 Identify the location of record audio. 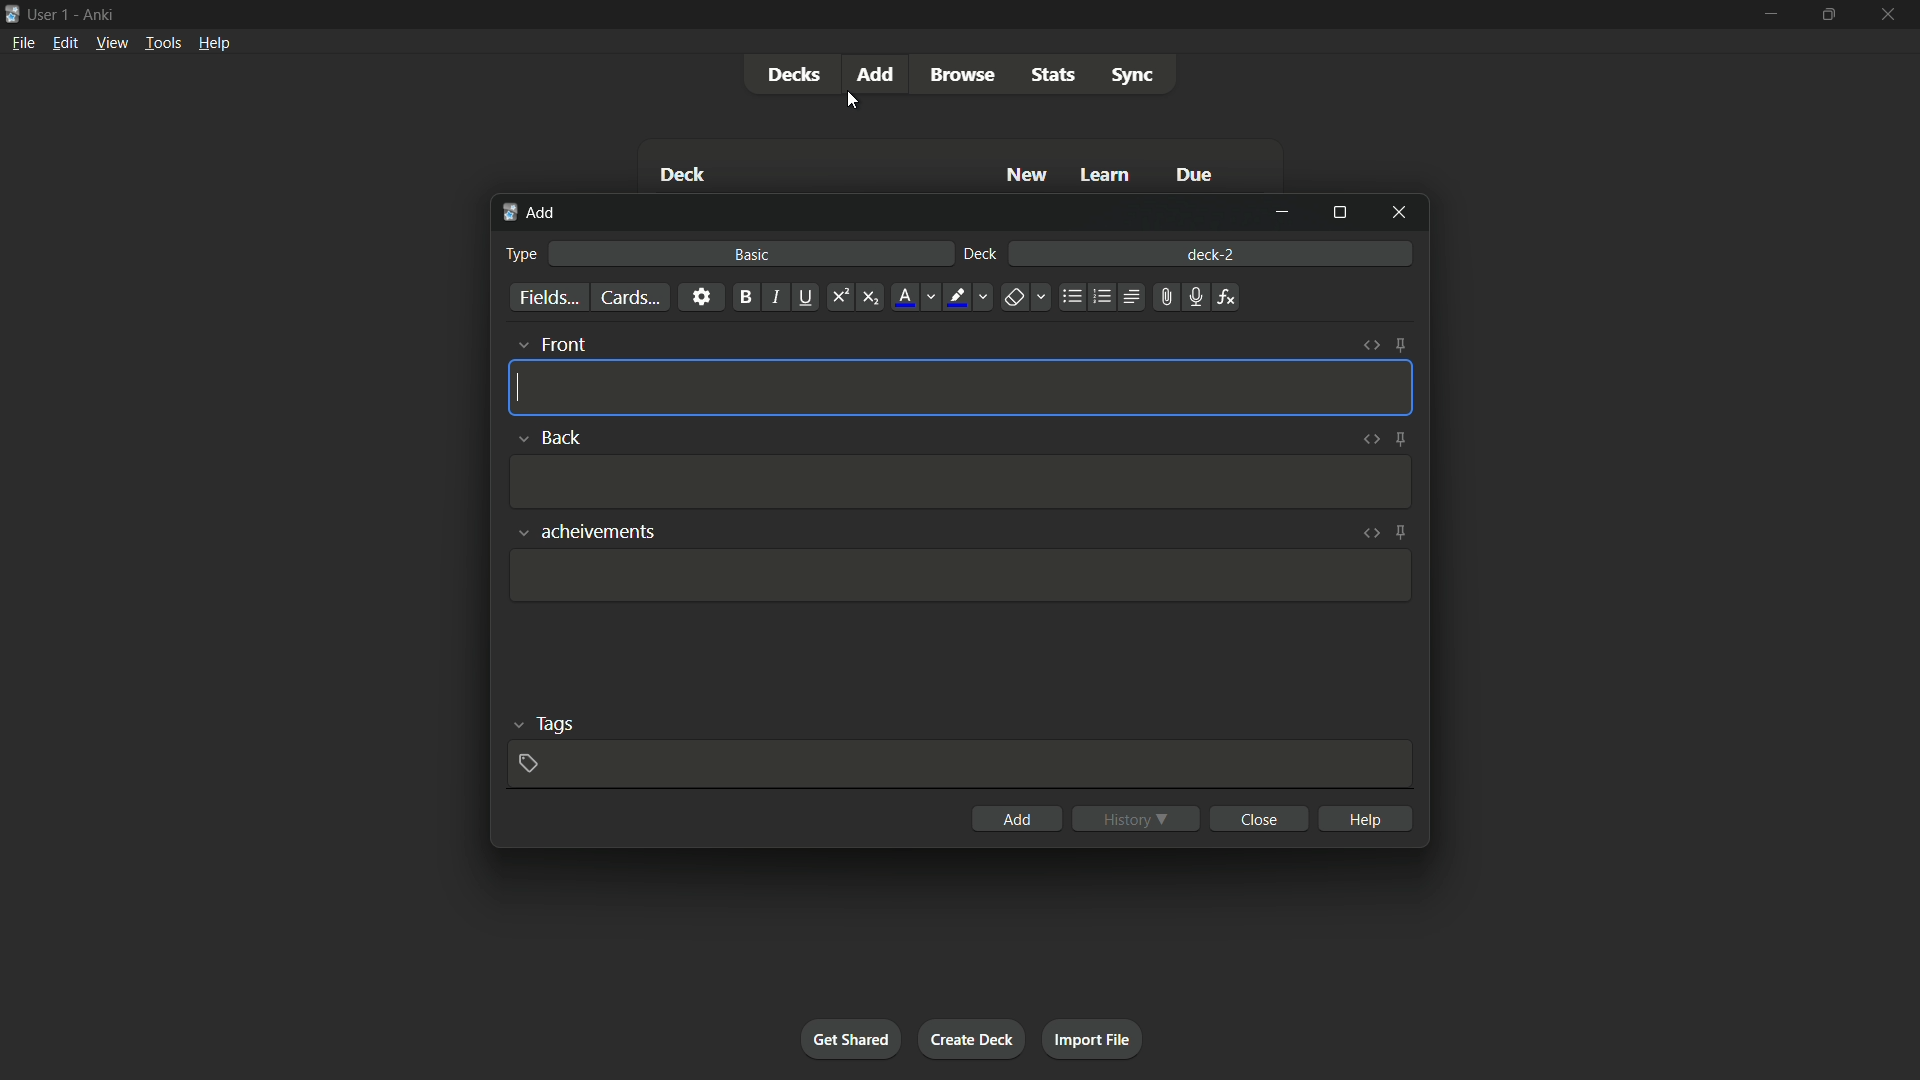
(1195, 297).